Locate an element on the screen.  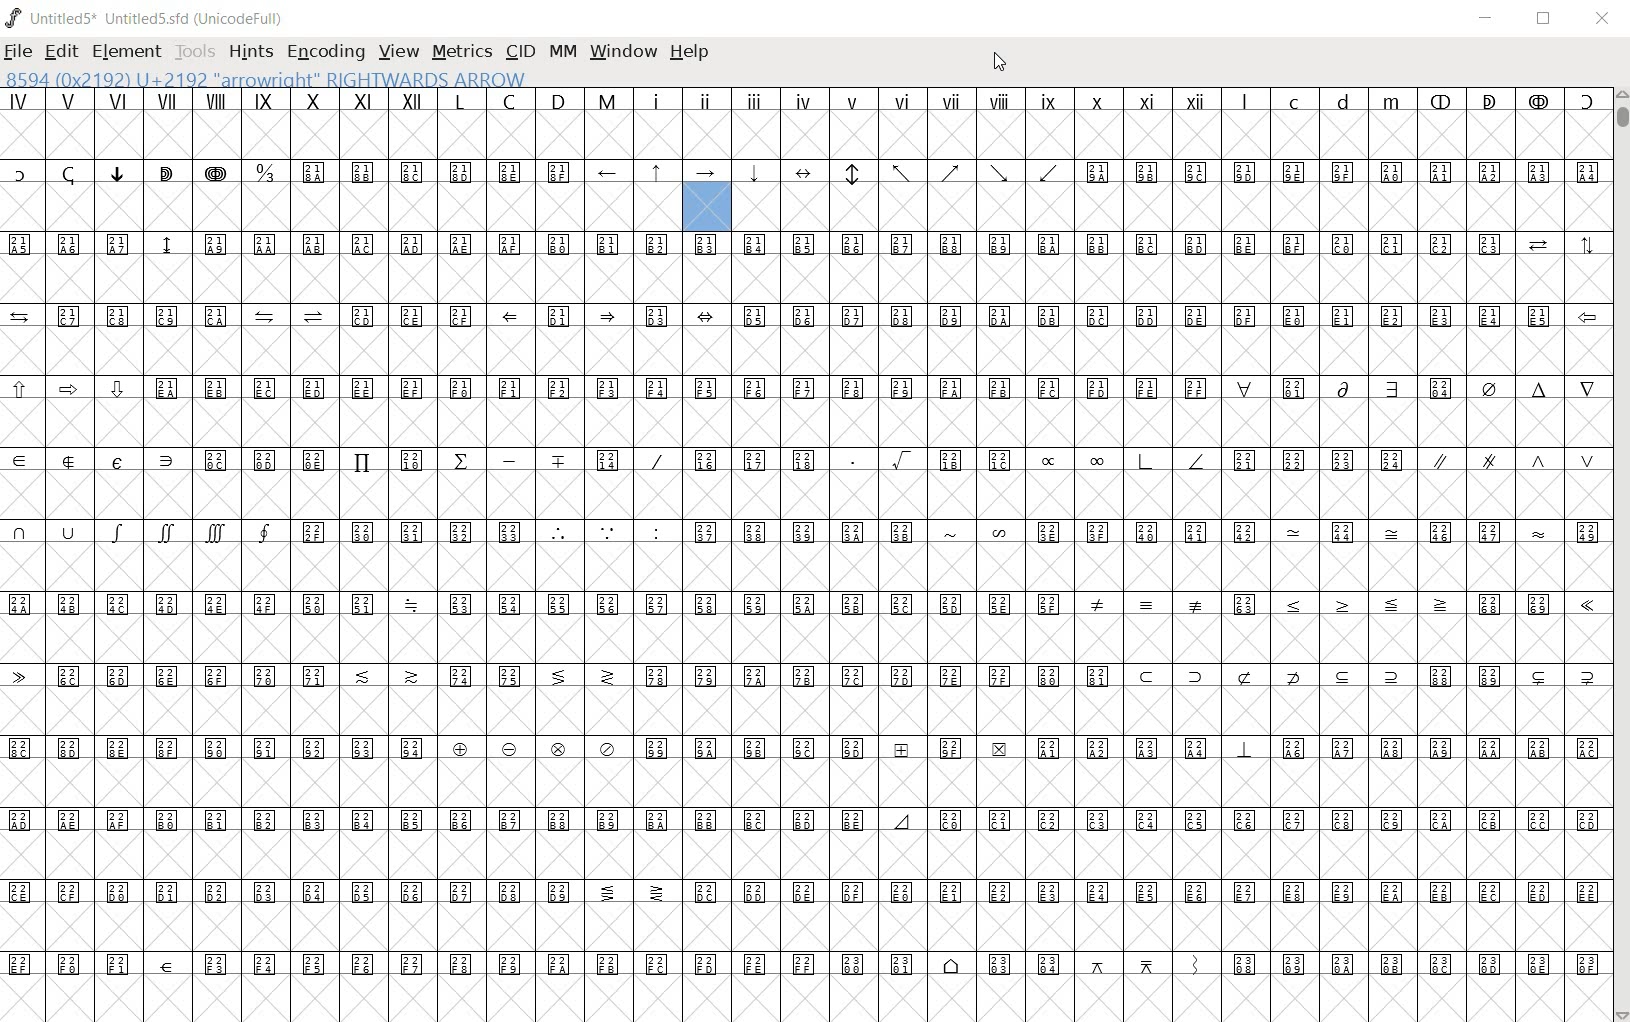
Untitled5* Untitled5.sfd (UnicodeFull) is located at coordinates (148, 18).